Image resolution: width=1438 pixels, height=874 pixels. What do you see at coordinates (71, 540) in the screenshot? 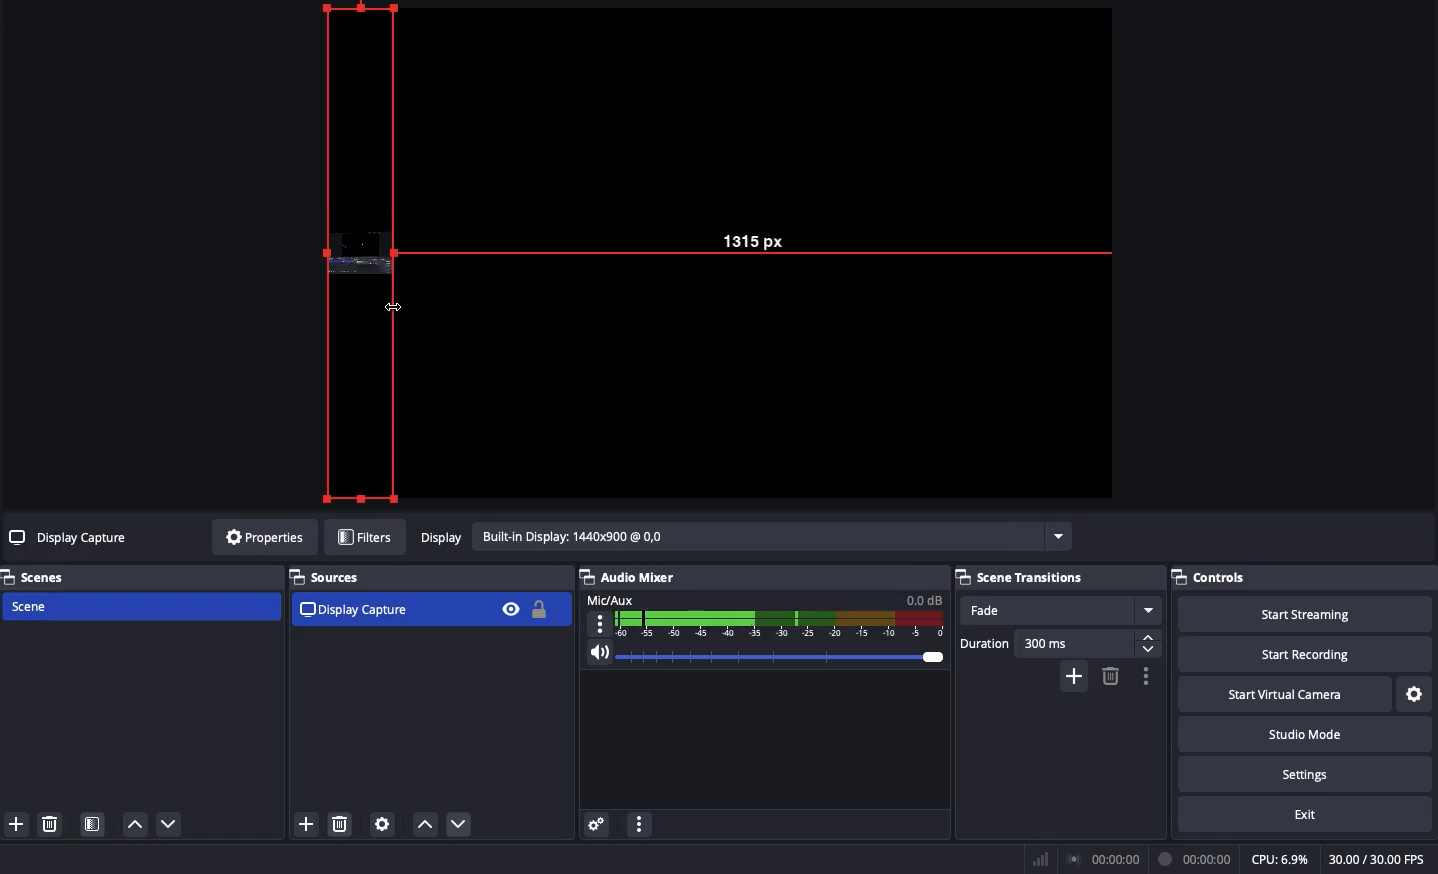
I see `Display capture` at bounding box center [71, 540].